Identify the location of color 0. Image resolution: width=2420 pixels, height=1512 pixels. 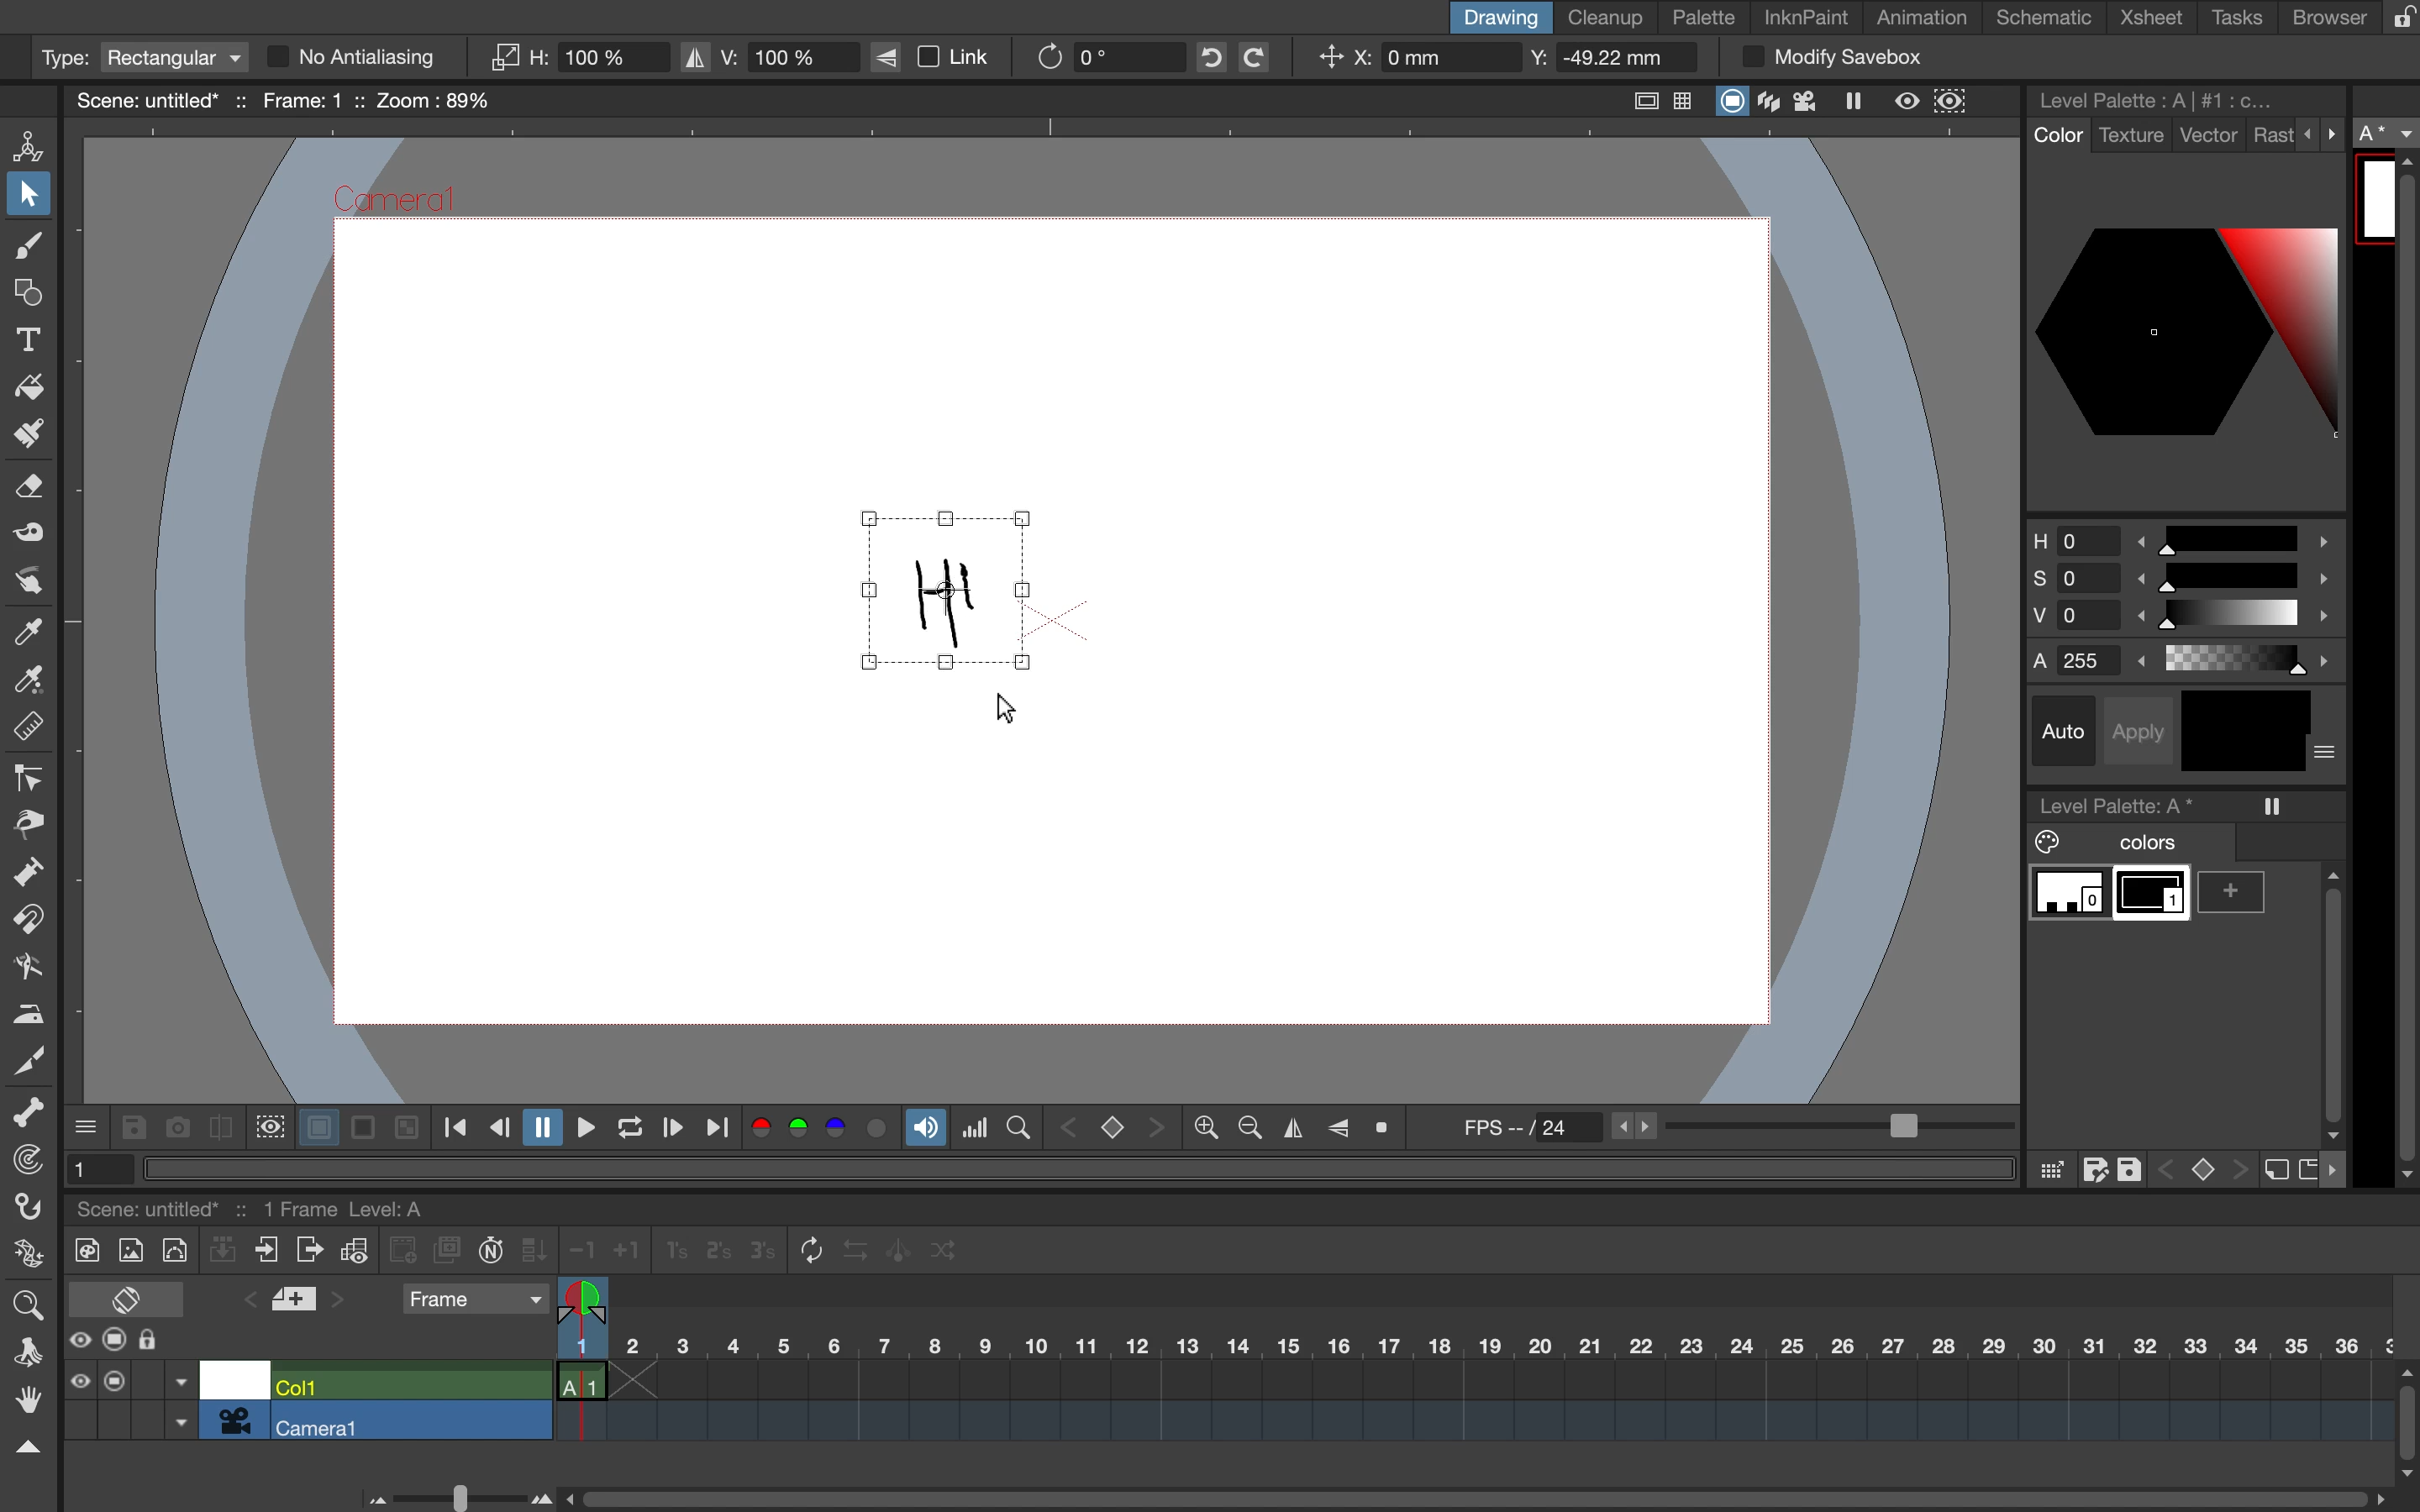
(2070, 895).